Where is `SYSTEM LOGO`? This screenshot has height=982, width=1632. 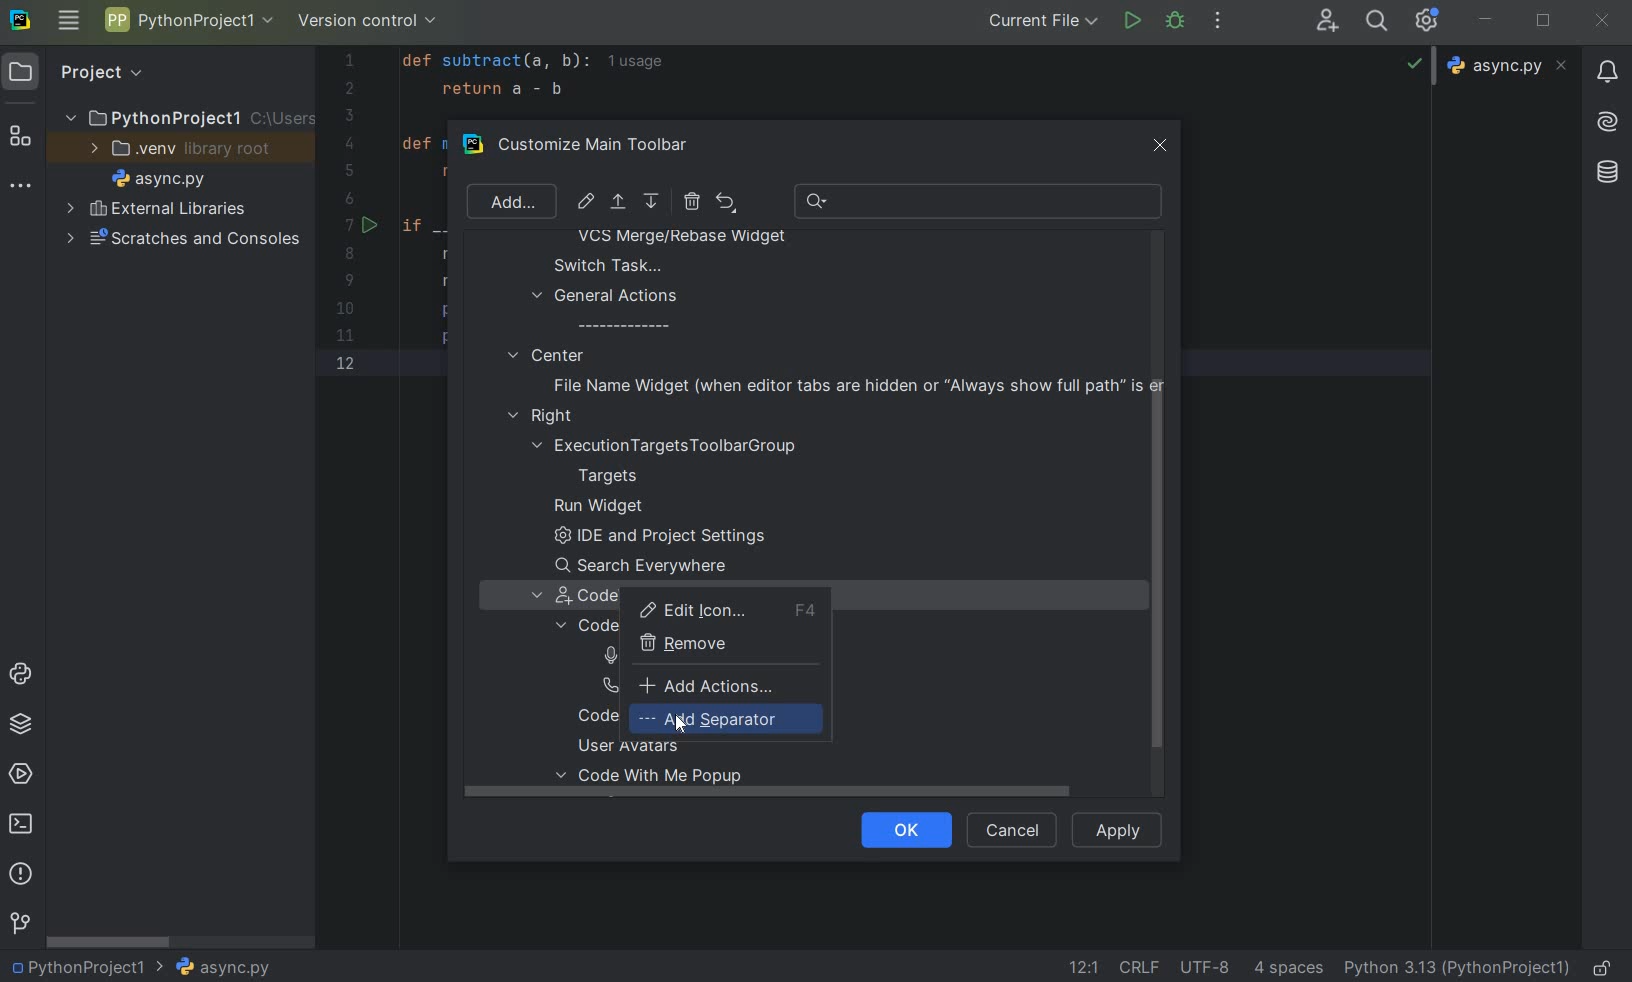 SYSTEM LOGO is located at coordinates (22, 21).